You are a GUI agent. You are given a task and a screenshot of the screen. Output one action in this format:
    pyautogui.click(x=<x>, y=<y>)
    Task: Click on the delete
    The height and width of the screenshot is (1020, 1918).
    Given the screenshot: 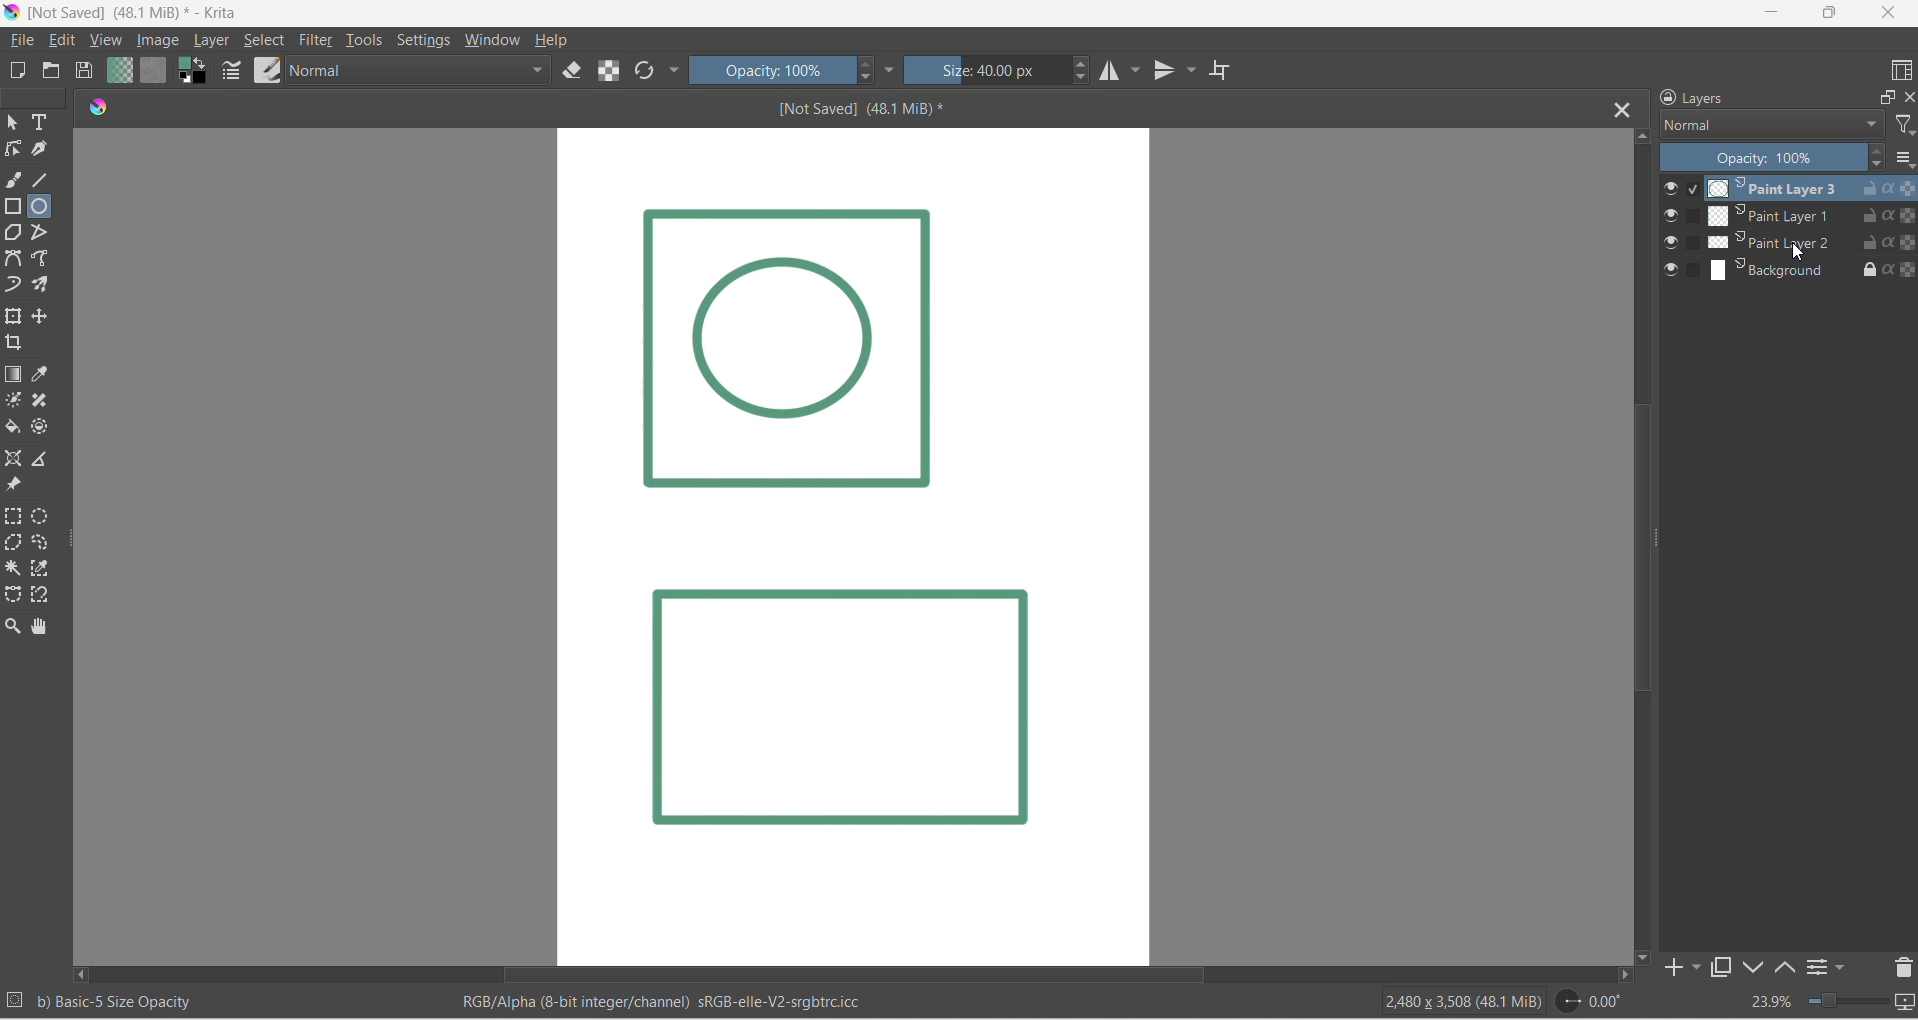 What is the action you would take?
    pyautogui.click(x=1906, y=965)
    